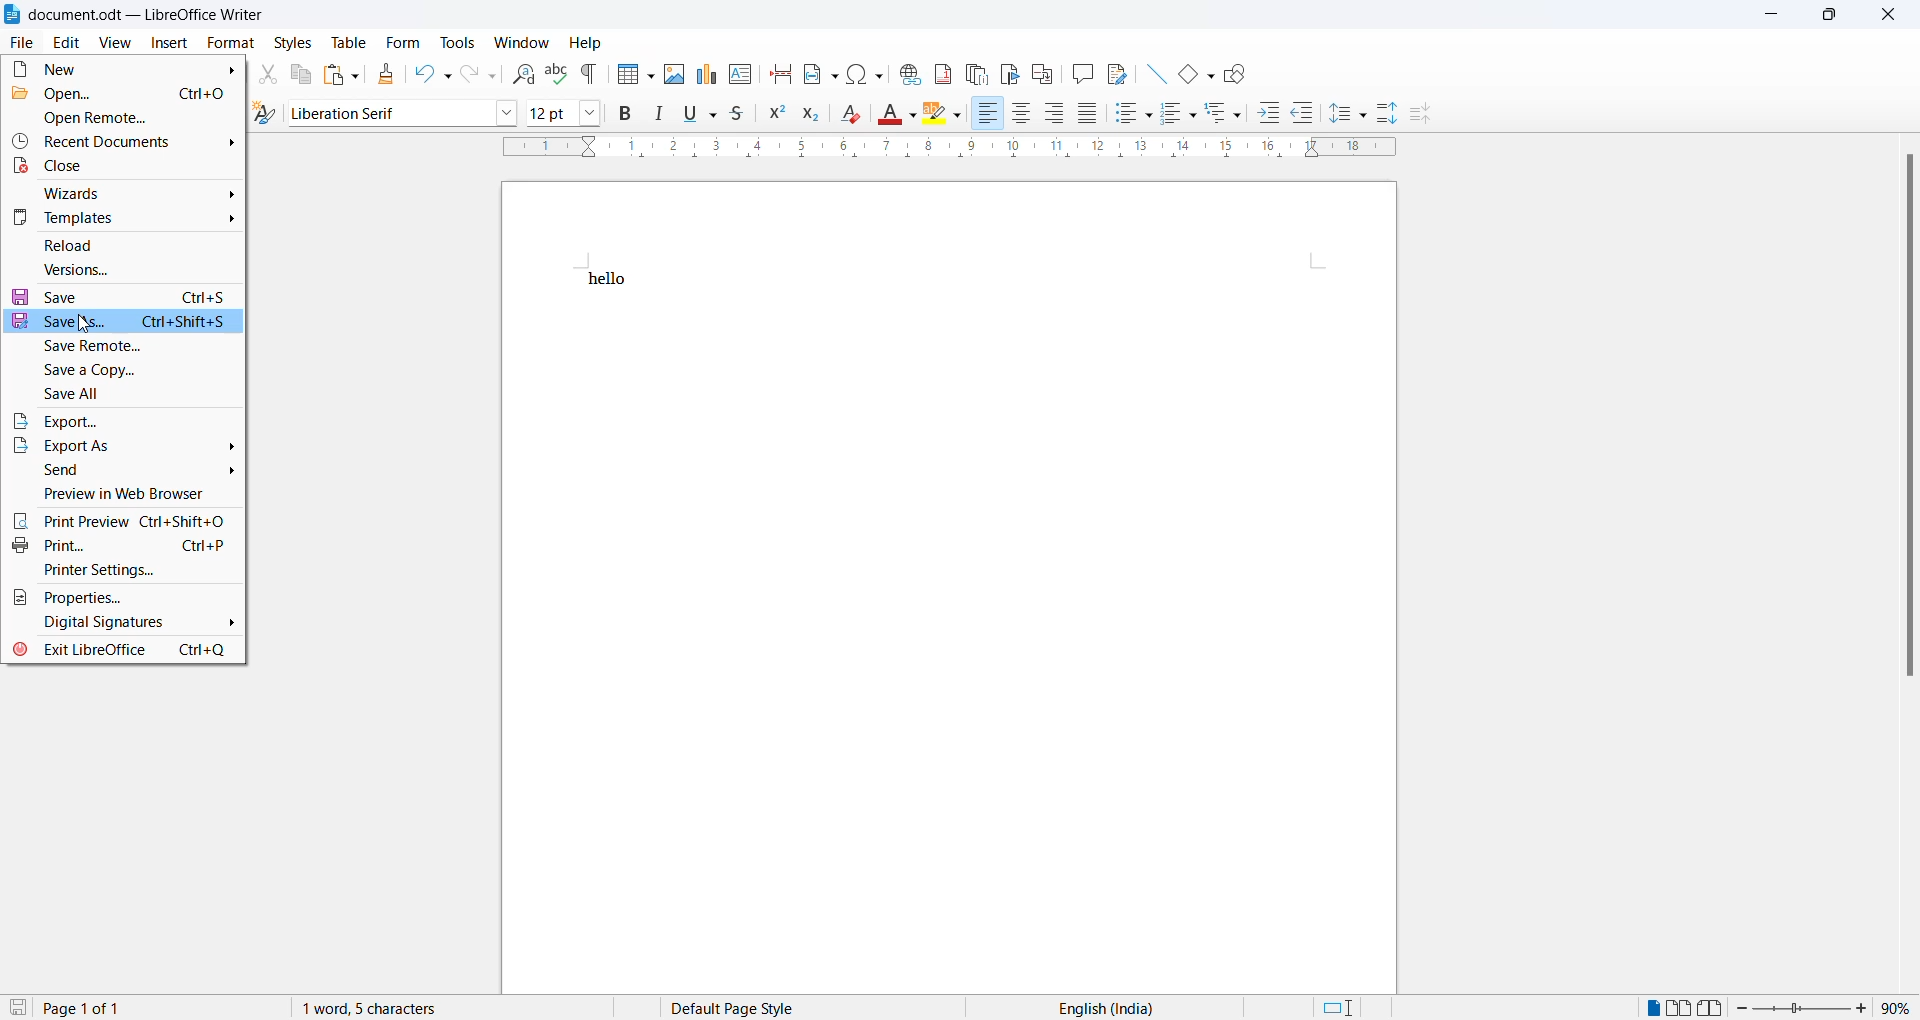 The height and width of the screenshot is (1020, 1920). What do you see at coordinates (941, 114) in the screenshot?
I see `Highlight colour options` at bounding box center [941, 114].